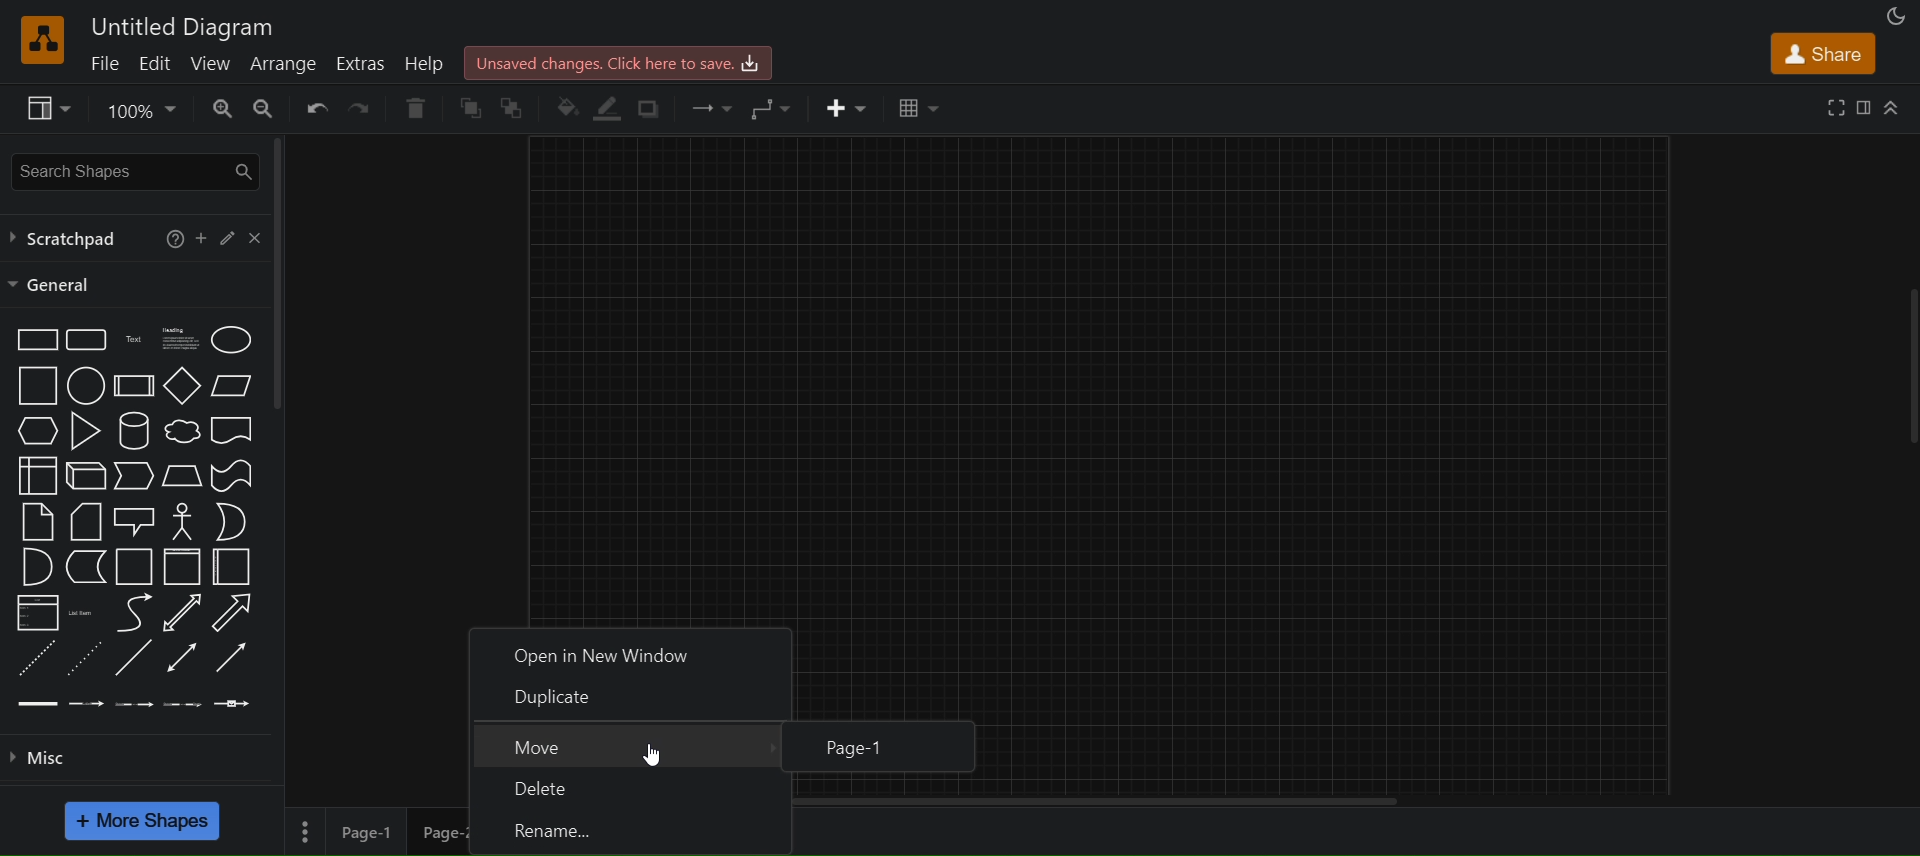  I want to click on parallelogram, so click(233, 385).